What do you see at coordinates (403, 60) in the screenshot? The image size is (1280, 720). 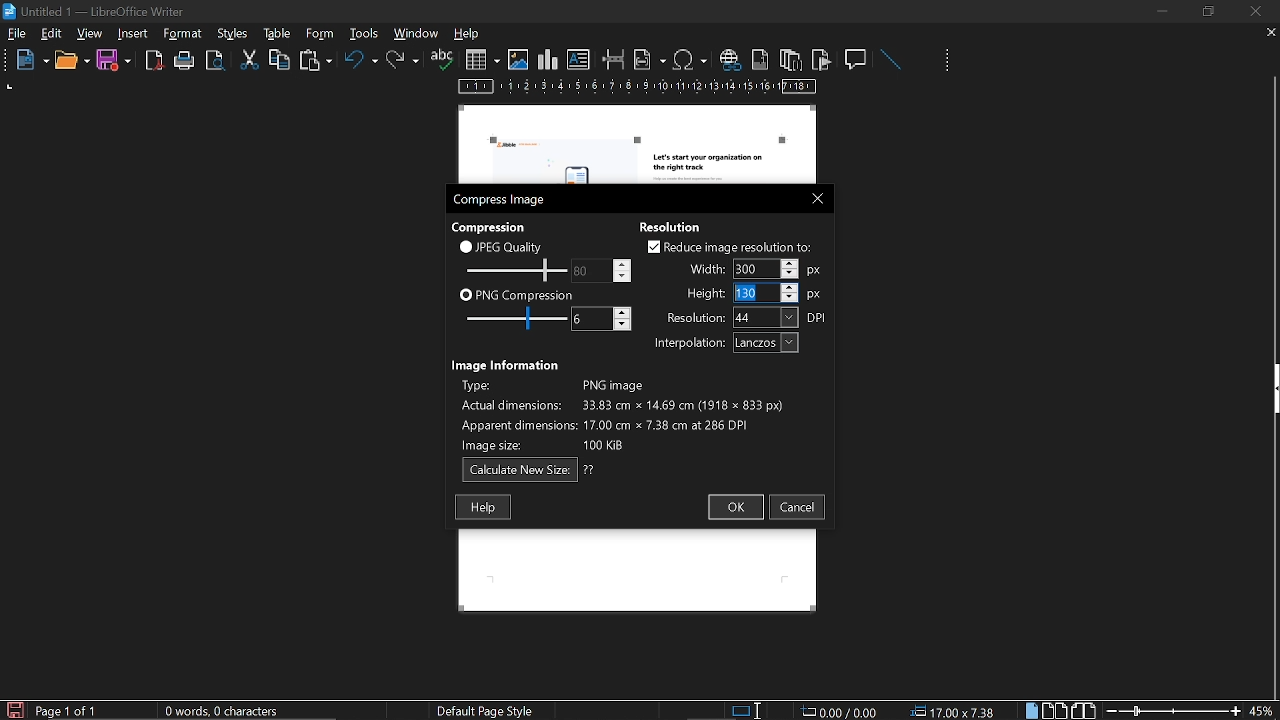 I see `redo` at bounding box center [403, 60].